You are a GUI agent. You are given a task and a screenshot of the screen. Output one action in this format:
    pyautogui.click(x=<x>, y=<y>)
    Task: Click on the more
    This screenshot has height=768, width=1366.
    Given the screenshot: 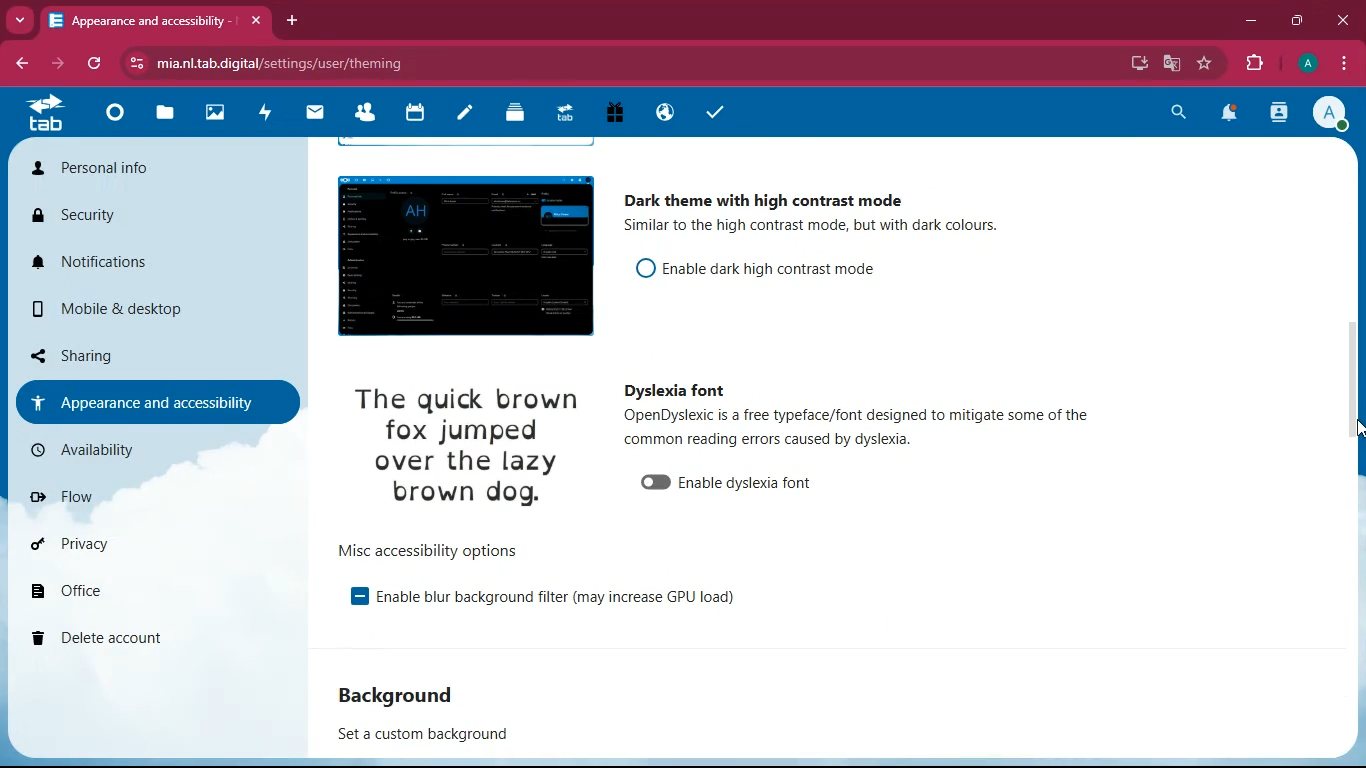 What is the action you would take?
    pyautogui.click(x=20, y=20)
    